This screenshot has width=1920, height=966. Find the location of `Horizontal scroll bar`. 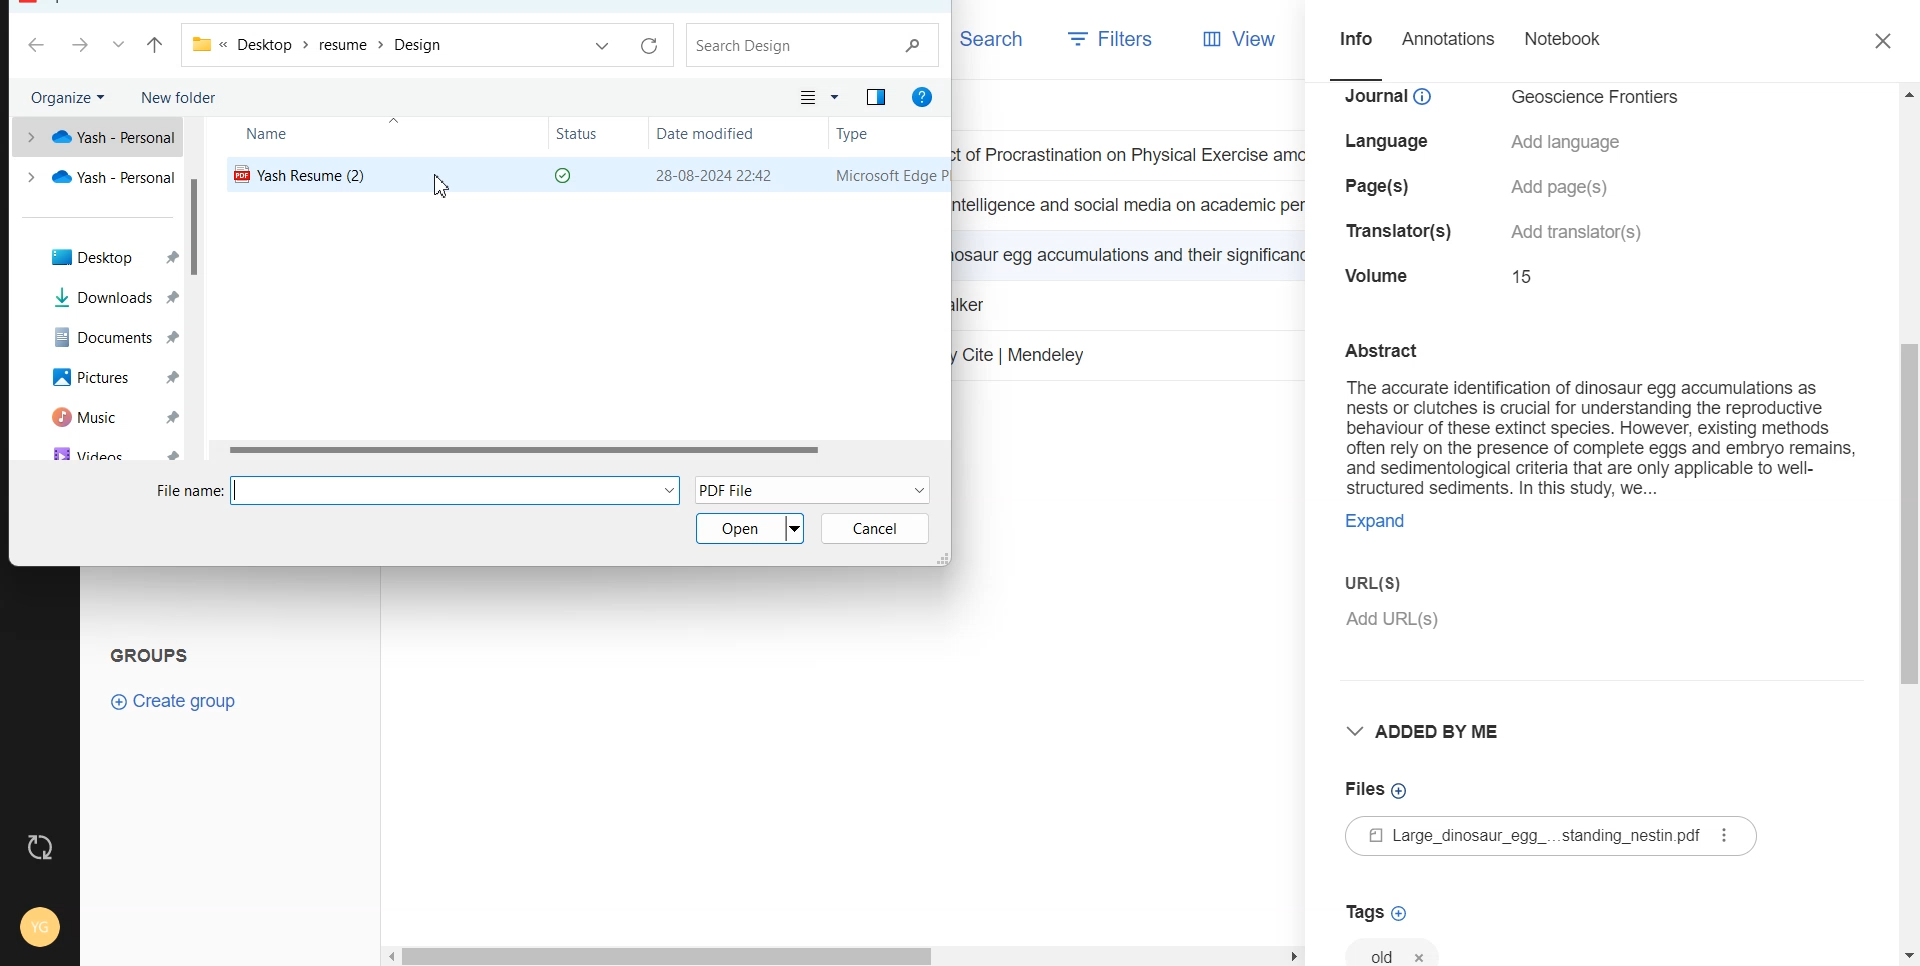

Horizontal scroll bar is located at coordinates (843, 956).